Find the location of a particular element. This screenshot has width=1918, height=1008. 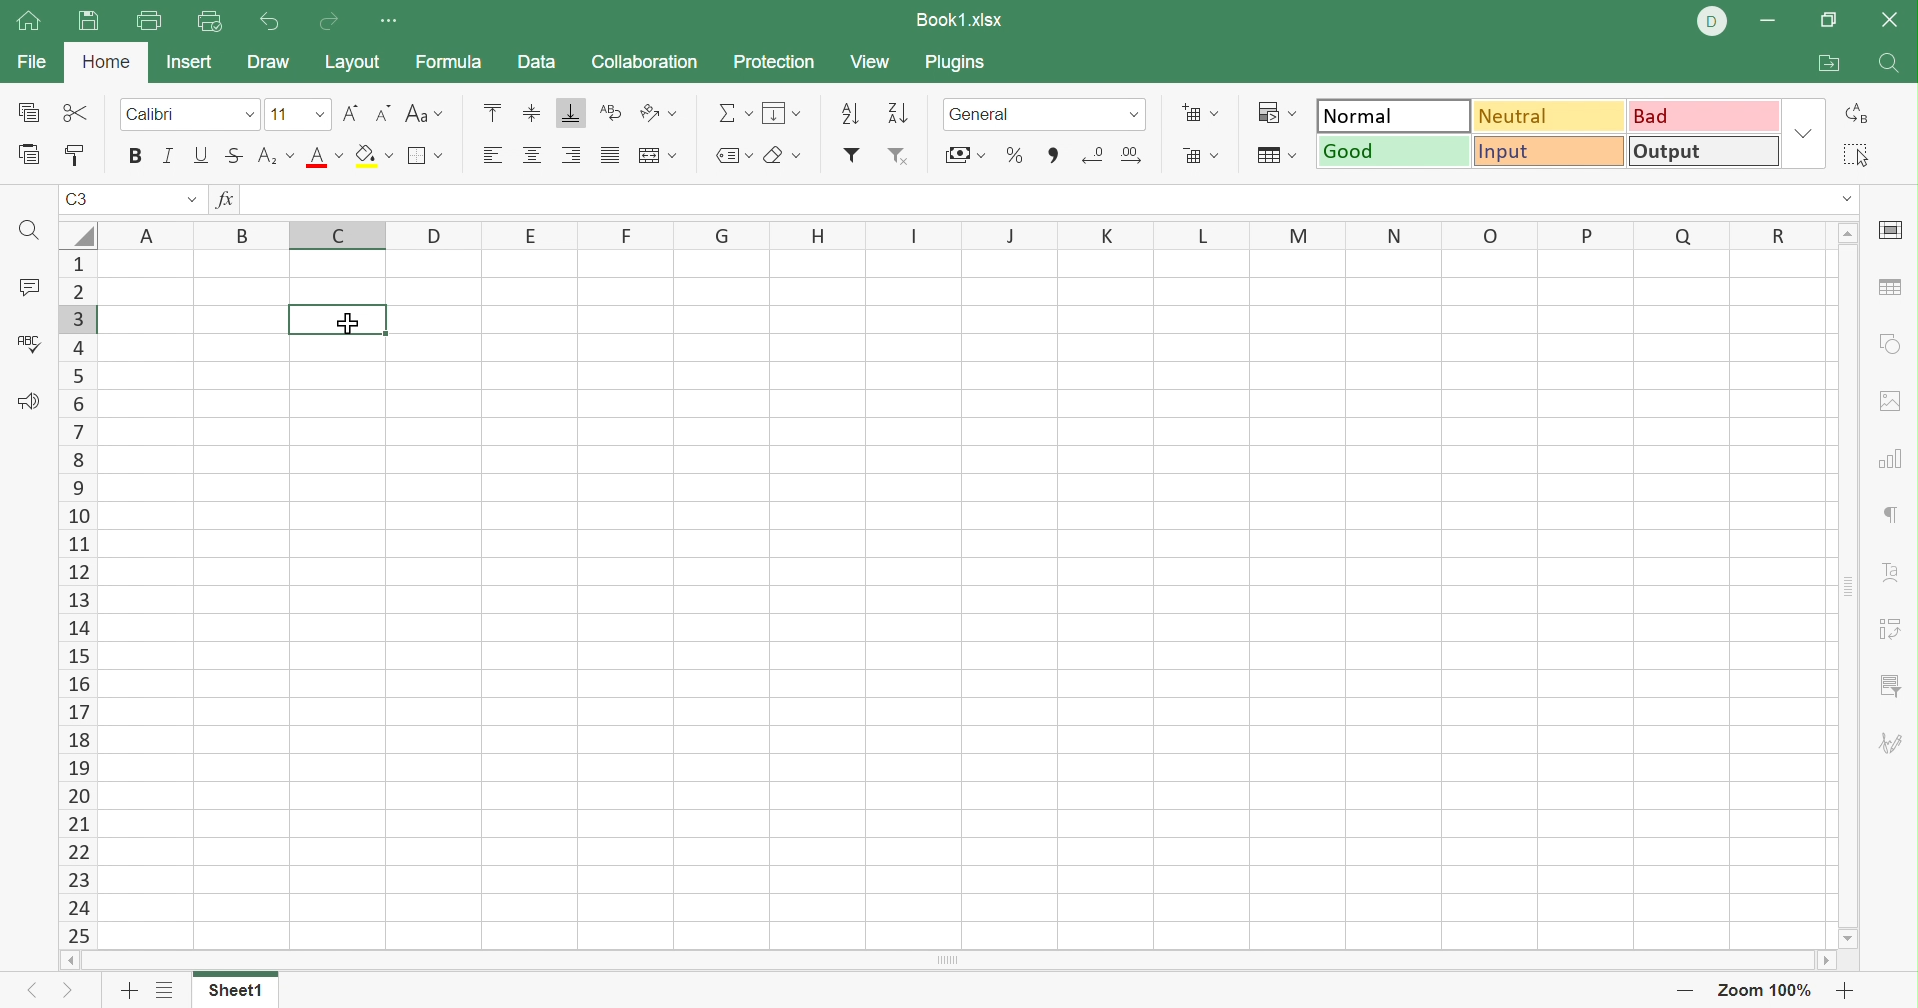

Home is located at coordinates (105, 65).